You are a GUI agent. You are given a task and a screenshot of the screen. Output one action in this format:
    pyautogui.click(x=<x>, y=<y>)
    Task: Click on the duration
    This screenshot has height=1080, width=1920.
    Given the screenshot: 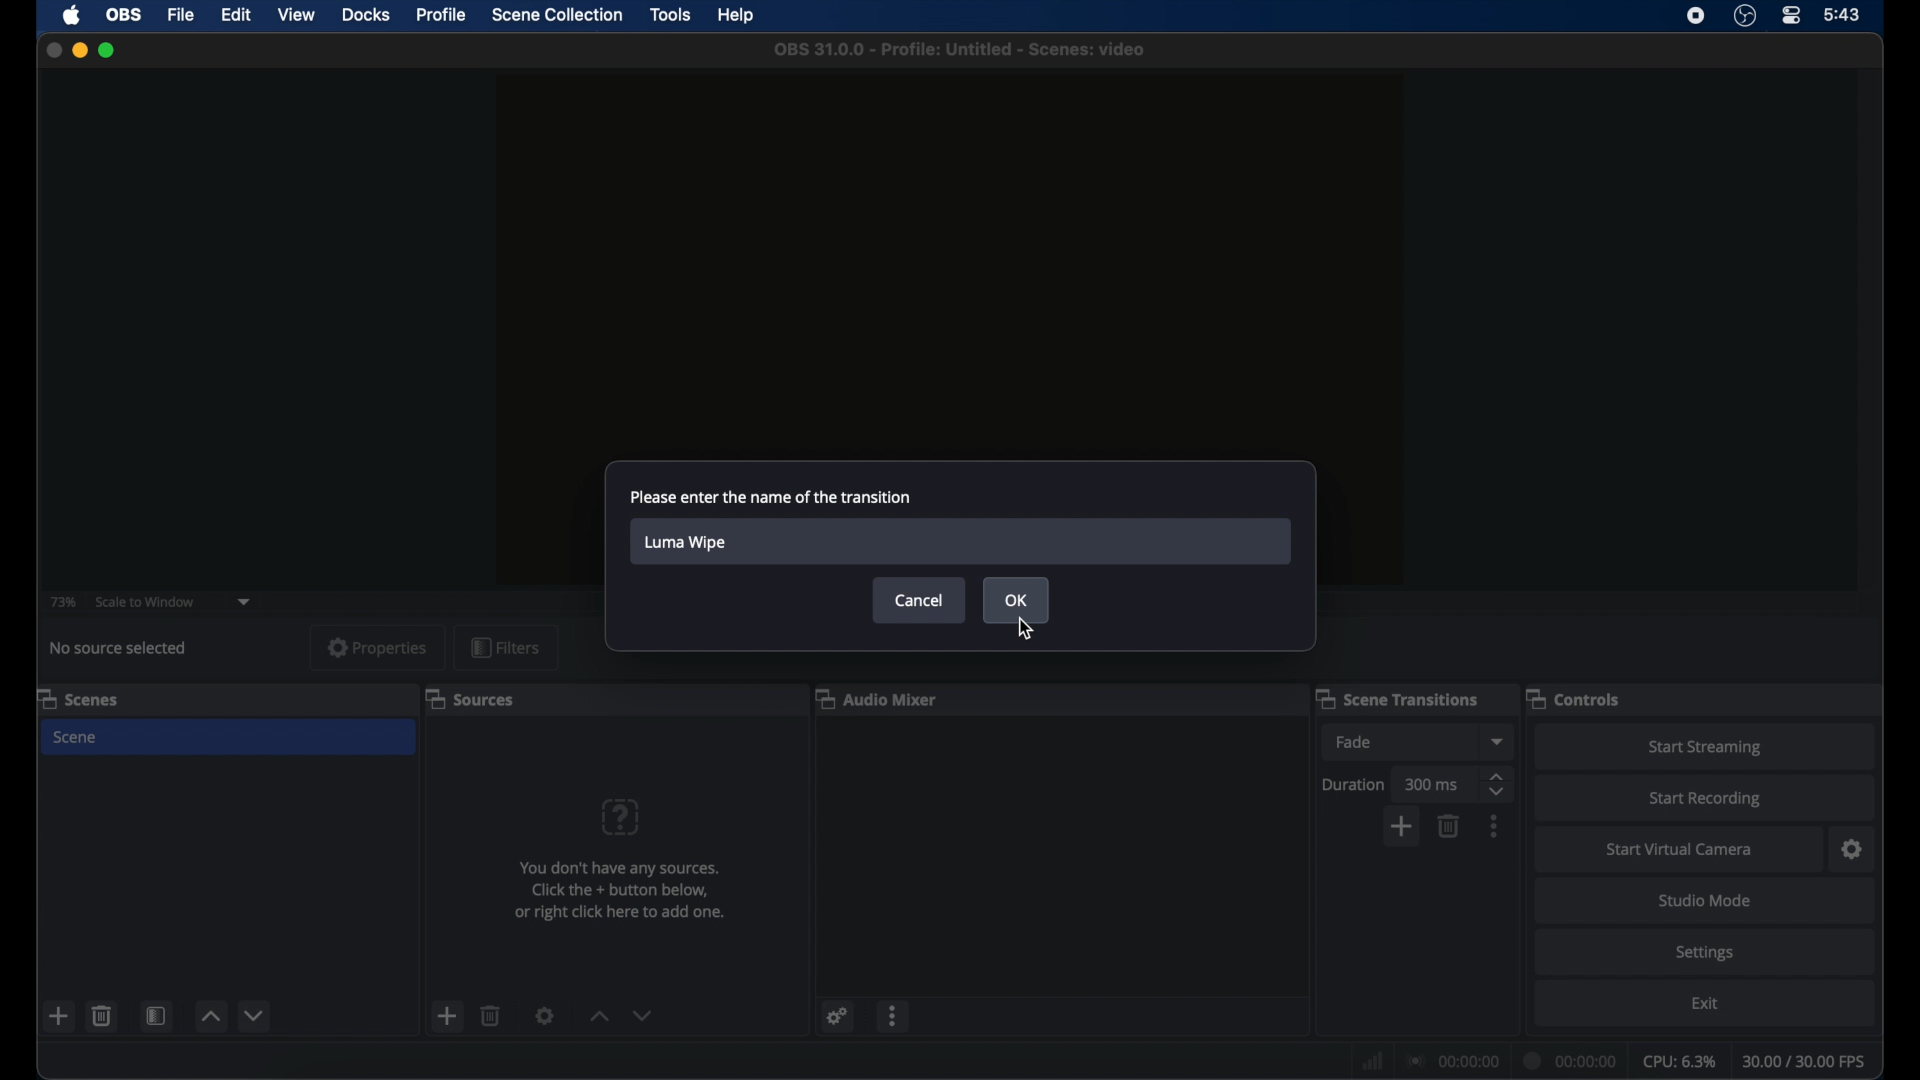 What is the action you would take?
    pyautogui.click(x=1355, y=783)
    